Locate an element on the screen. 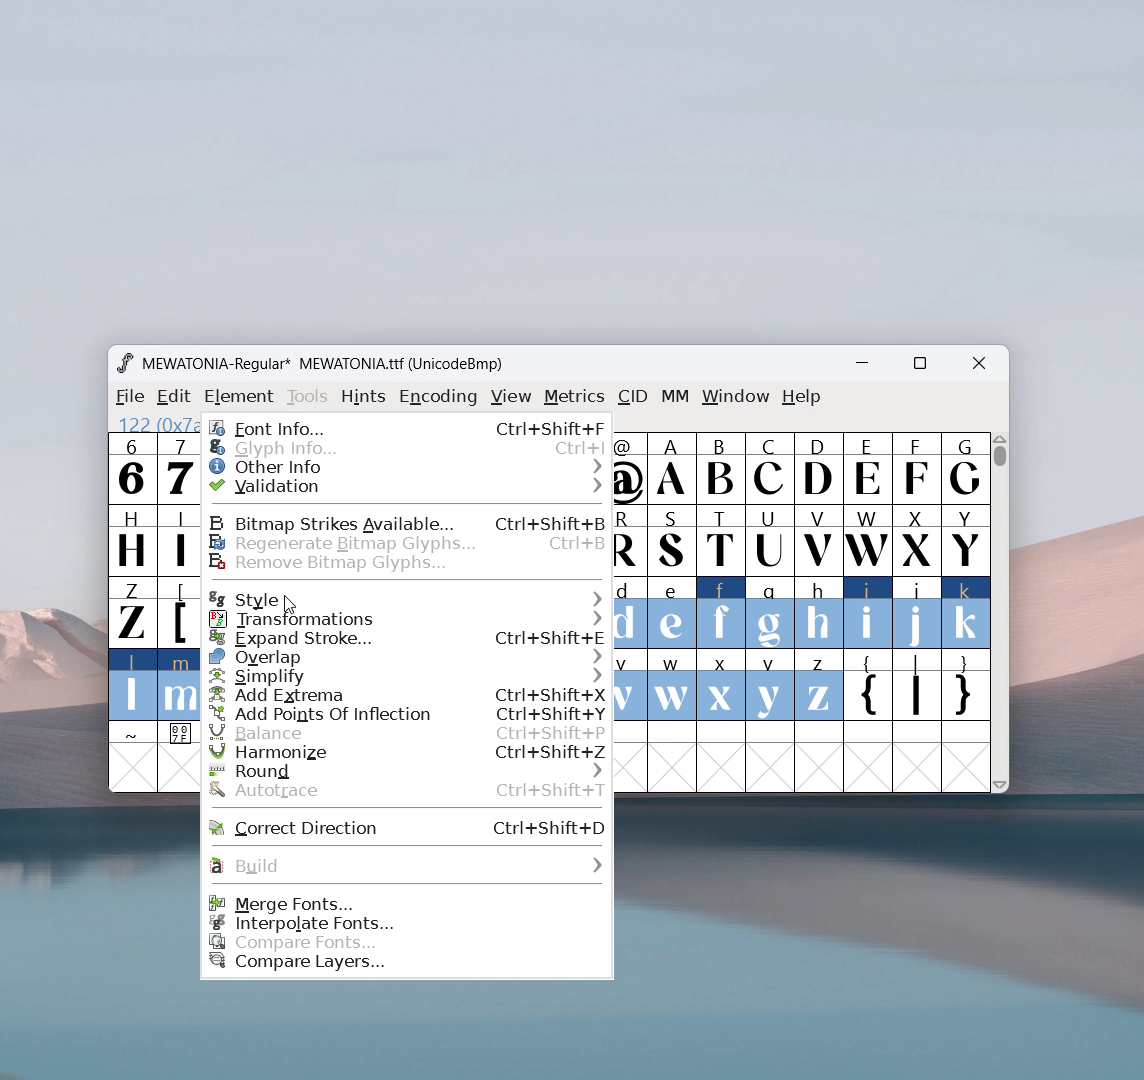  7 is located at coordinates (178, 468).